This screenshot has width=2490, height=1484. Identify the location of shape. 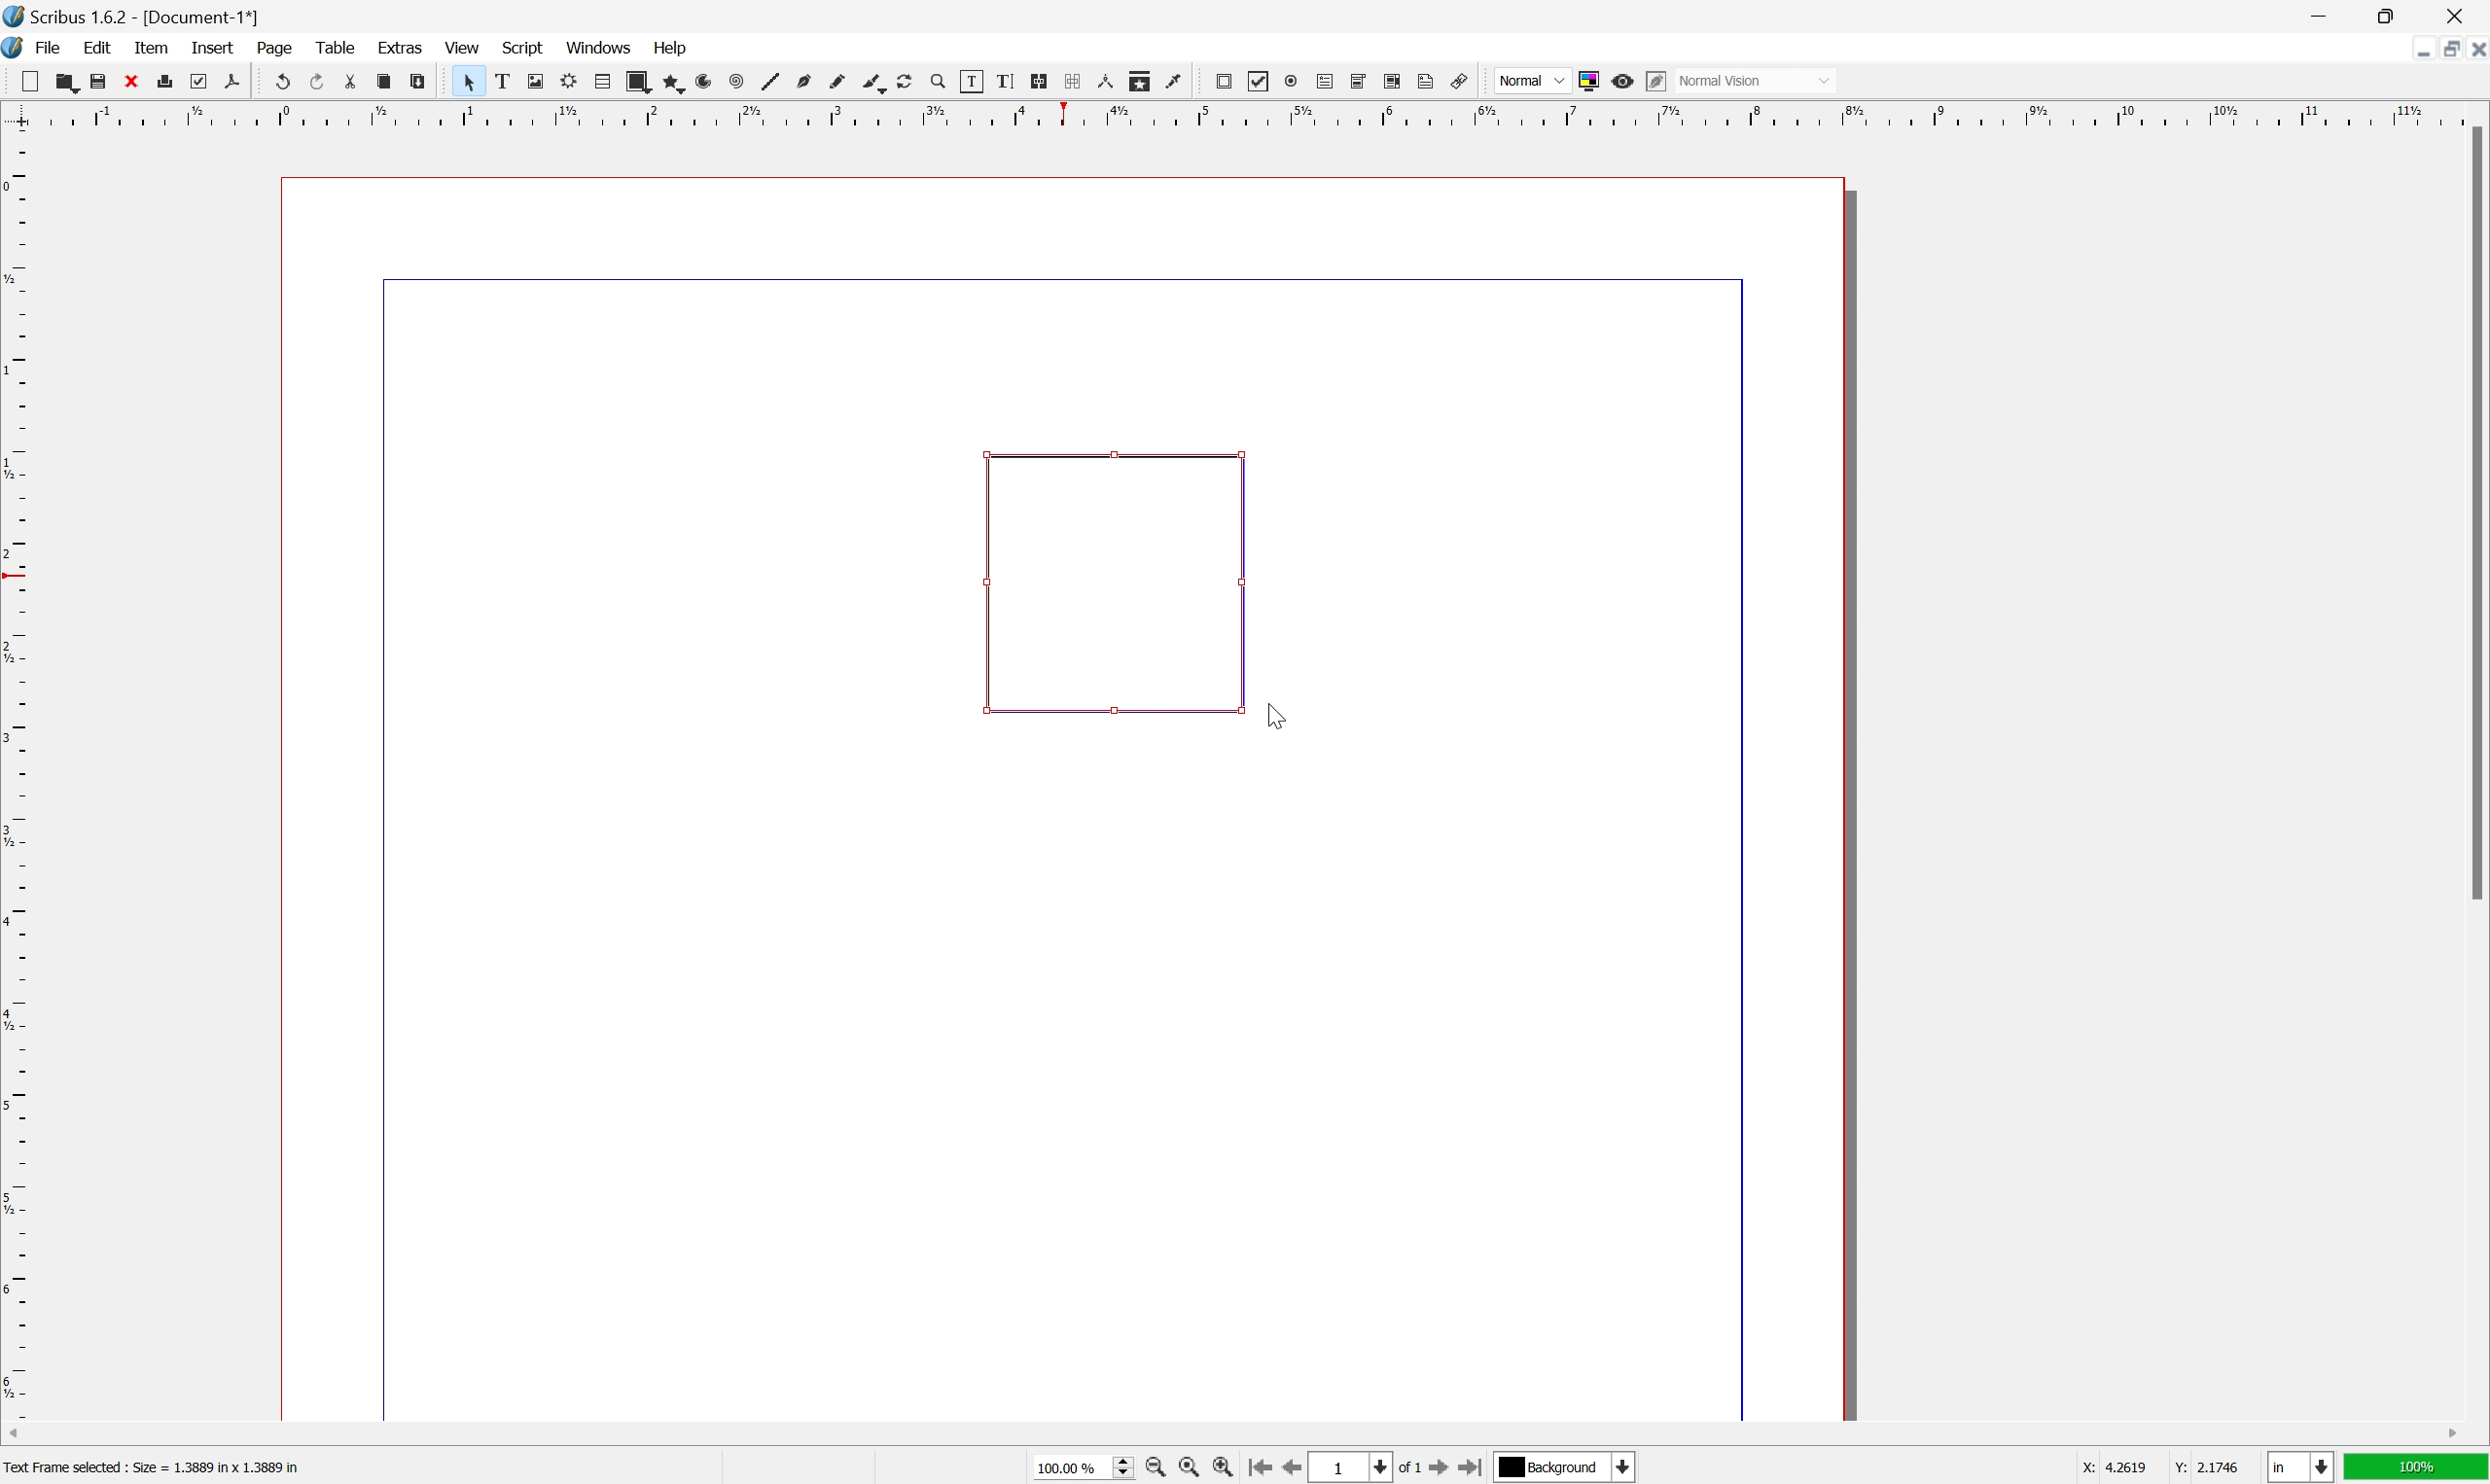
(638, 81).